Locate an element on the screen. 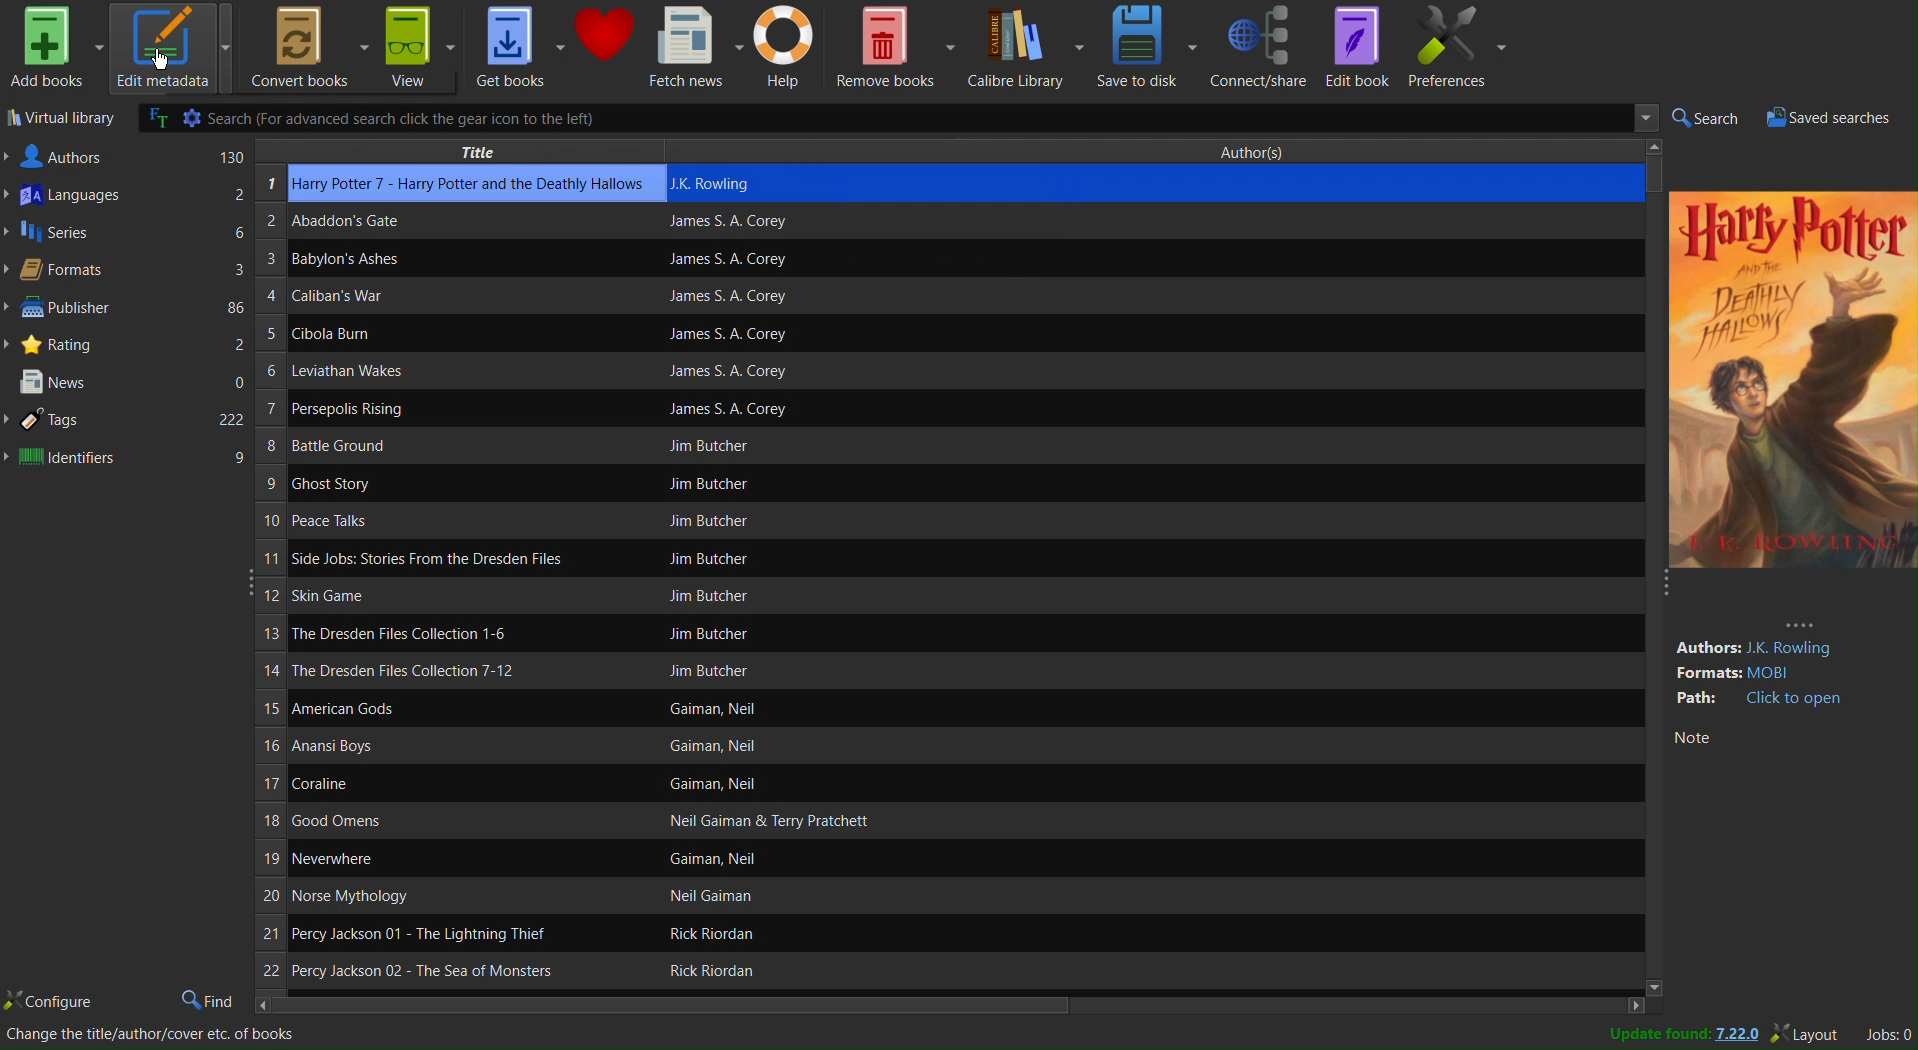 The image size is (1918, 1050). Favorite is located at coordinates (605, 46).